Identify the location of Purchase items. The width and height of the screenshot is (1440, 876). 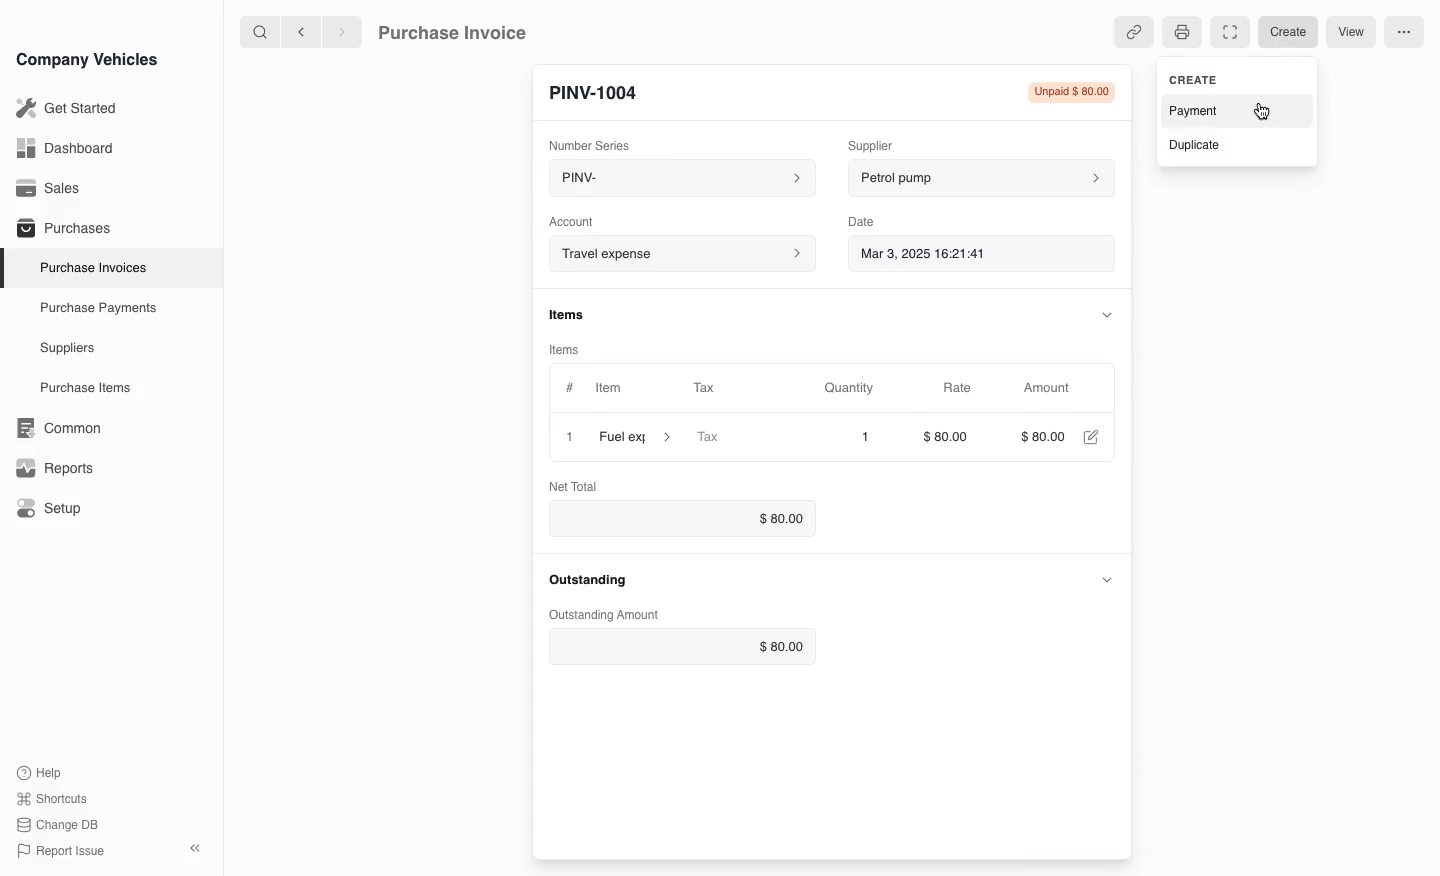
(78, 388).